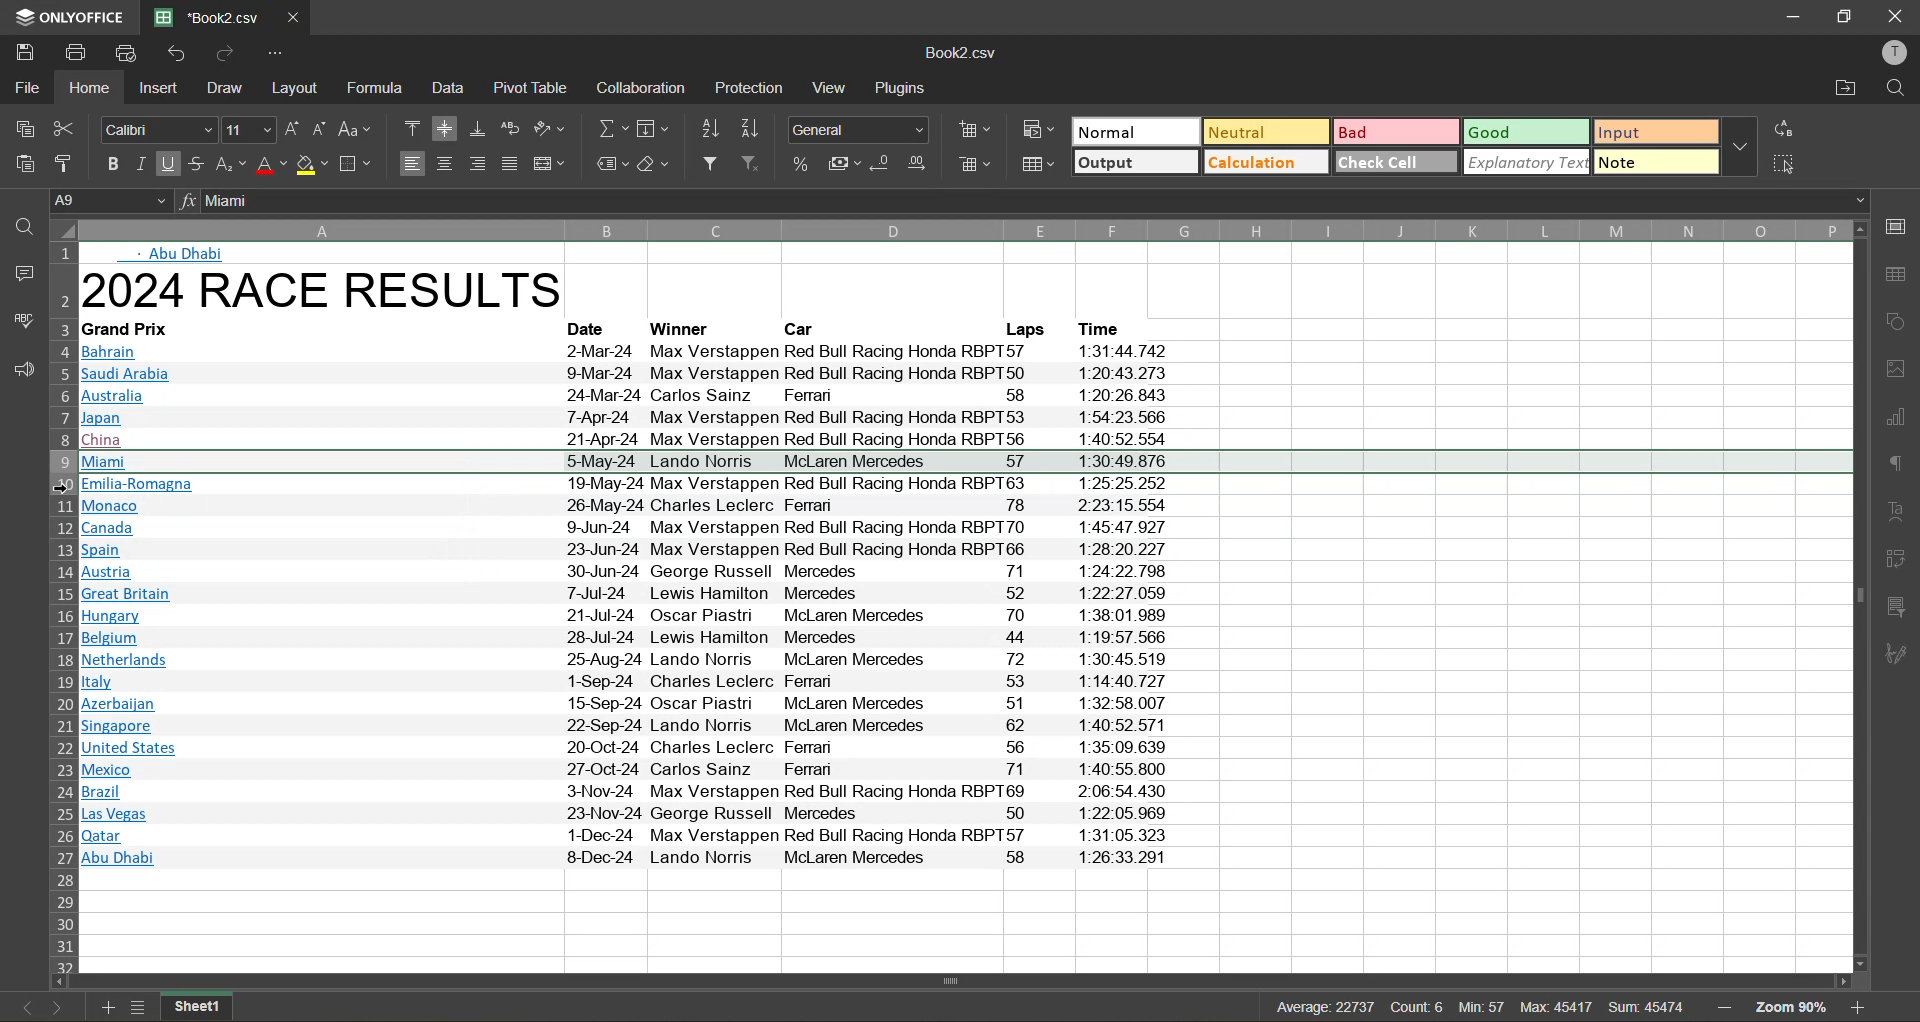  Describe the element at coordinates (1902, 656) in the screenshot. I see `signature` at that location.